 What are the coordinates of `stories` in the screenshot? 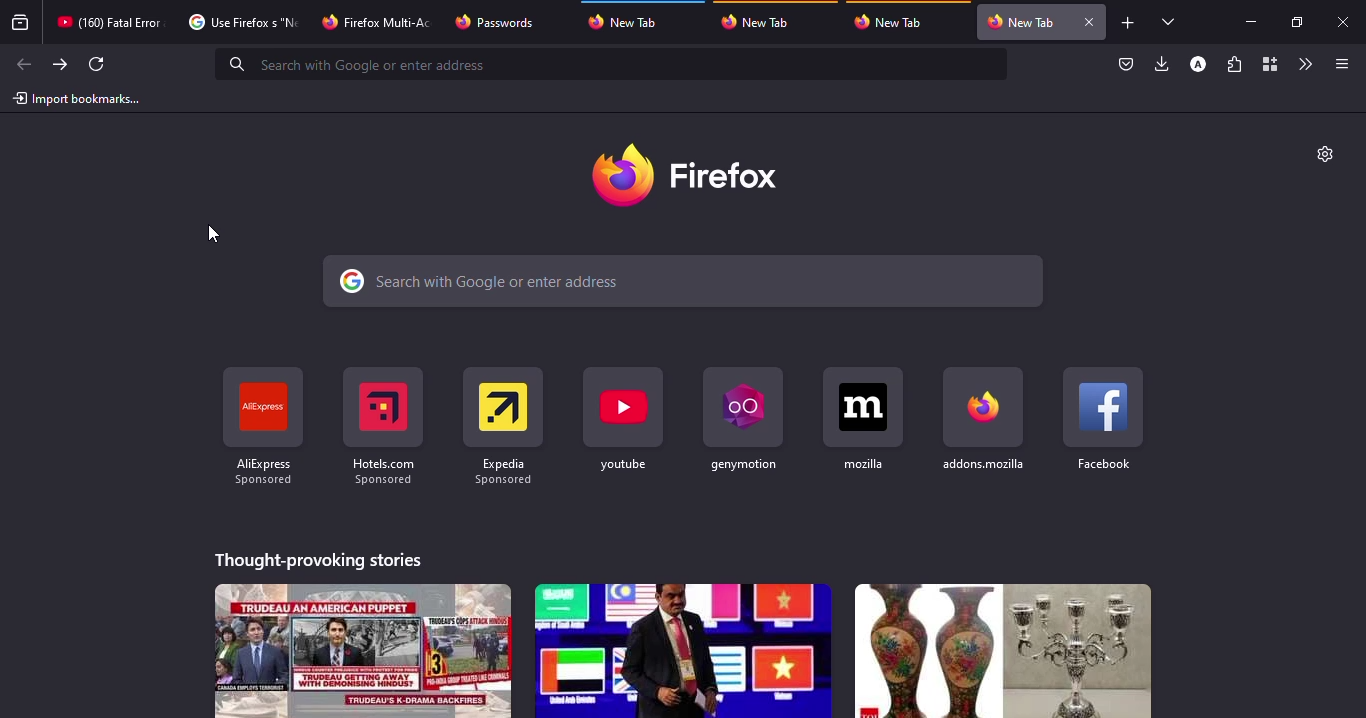 It's located at (683, 651).